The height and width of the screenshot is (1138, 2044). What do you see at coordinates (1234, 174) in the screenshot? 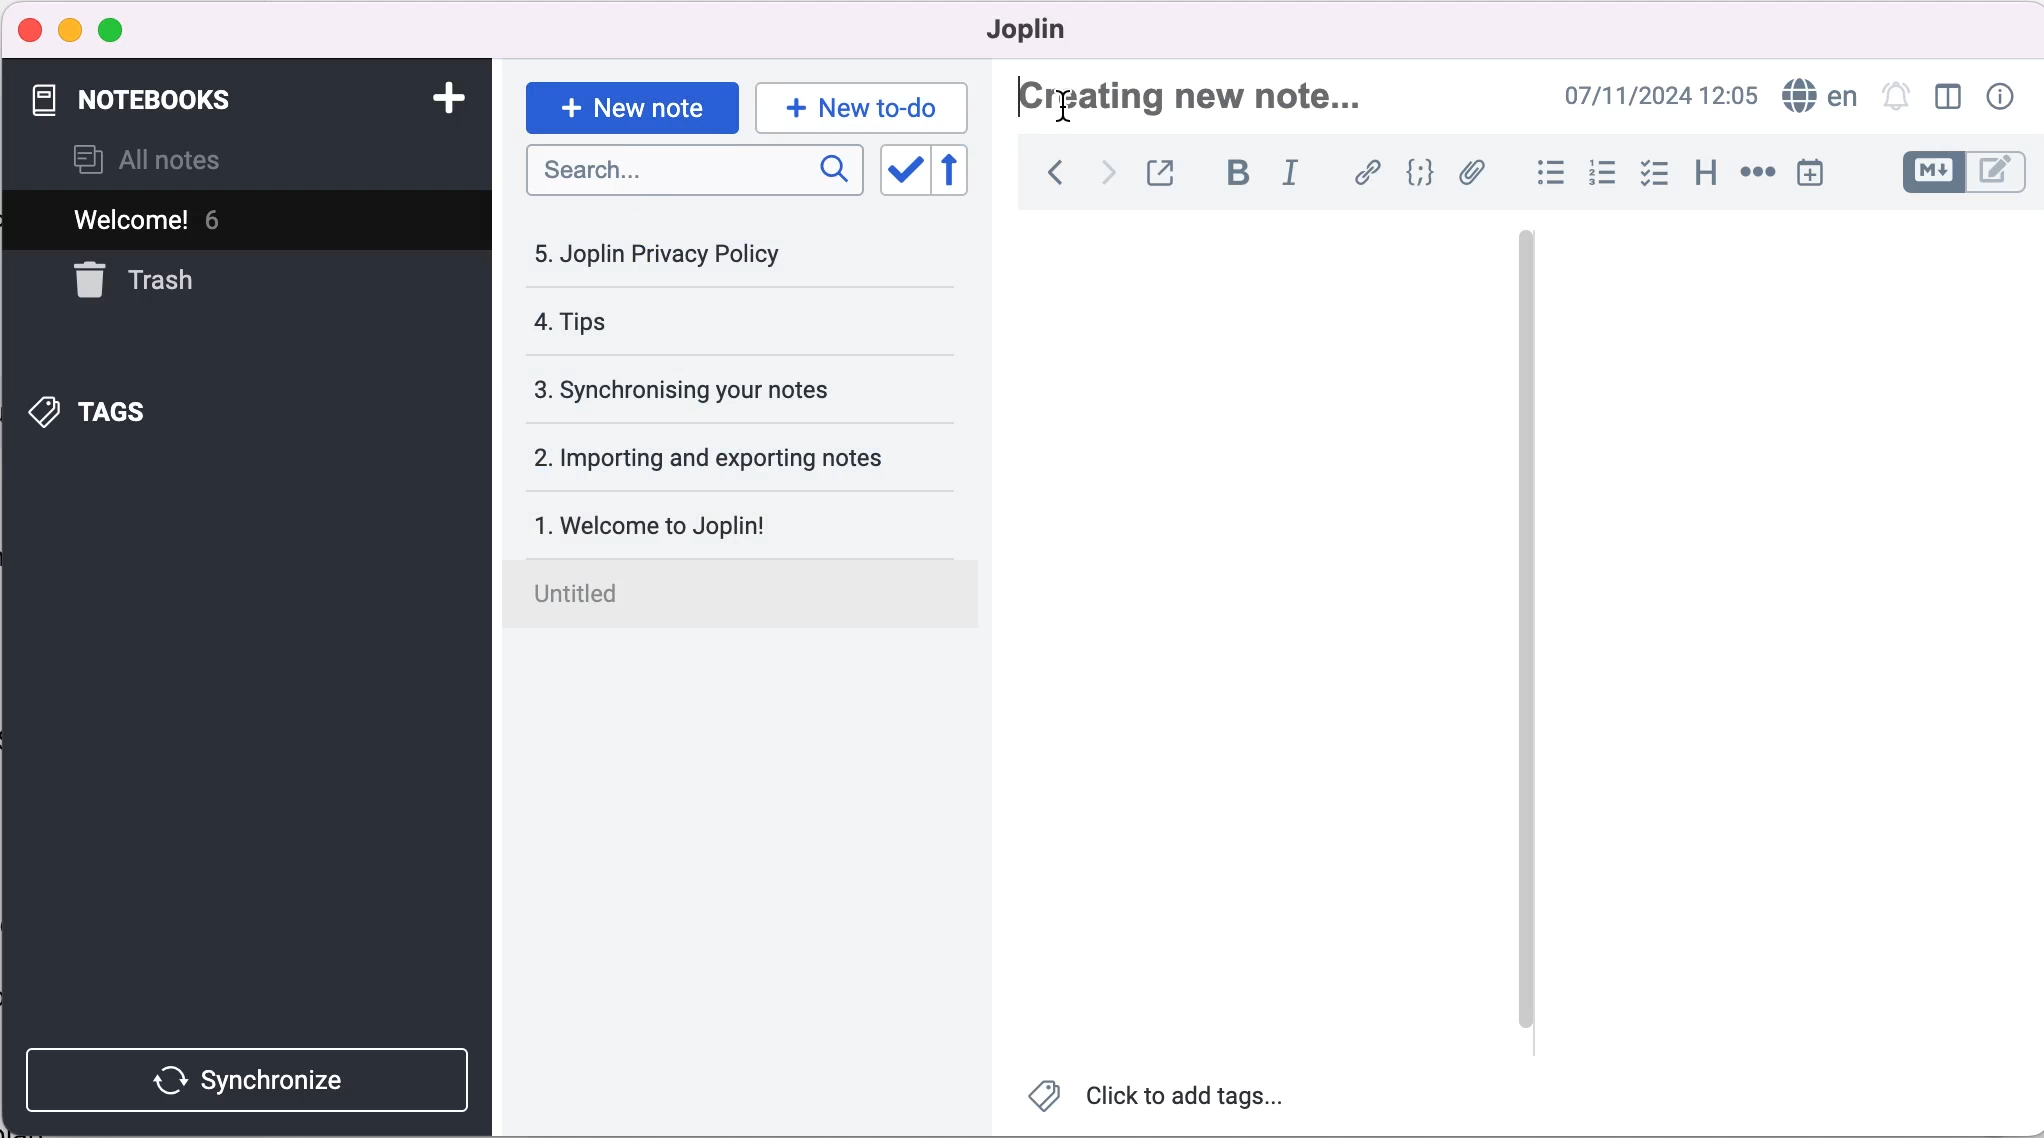
I see `bold` at bounding box center [1234, 174].